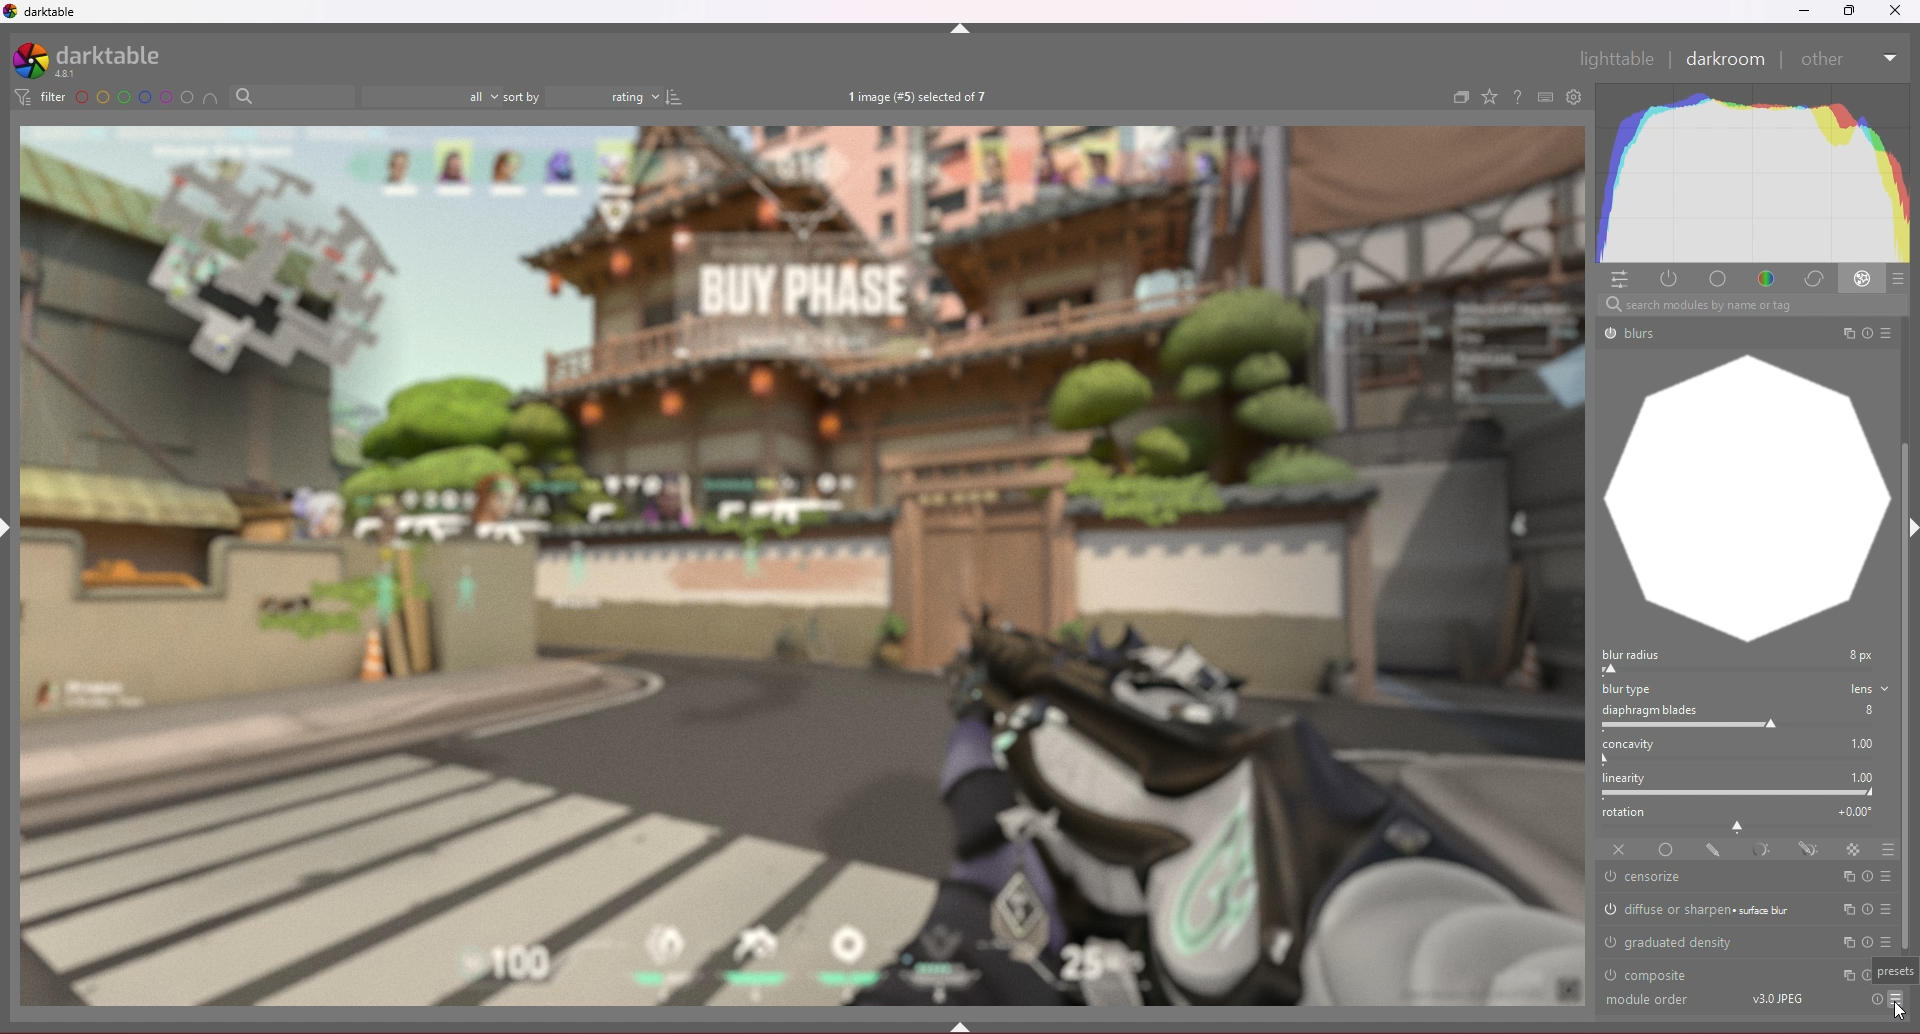 Image resolution: width=1920 pixels, height=1034 pixels. Describe the element at coordinates (1896, 333) in the screenshot. I see `` at that location.